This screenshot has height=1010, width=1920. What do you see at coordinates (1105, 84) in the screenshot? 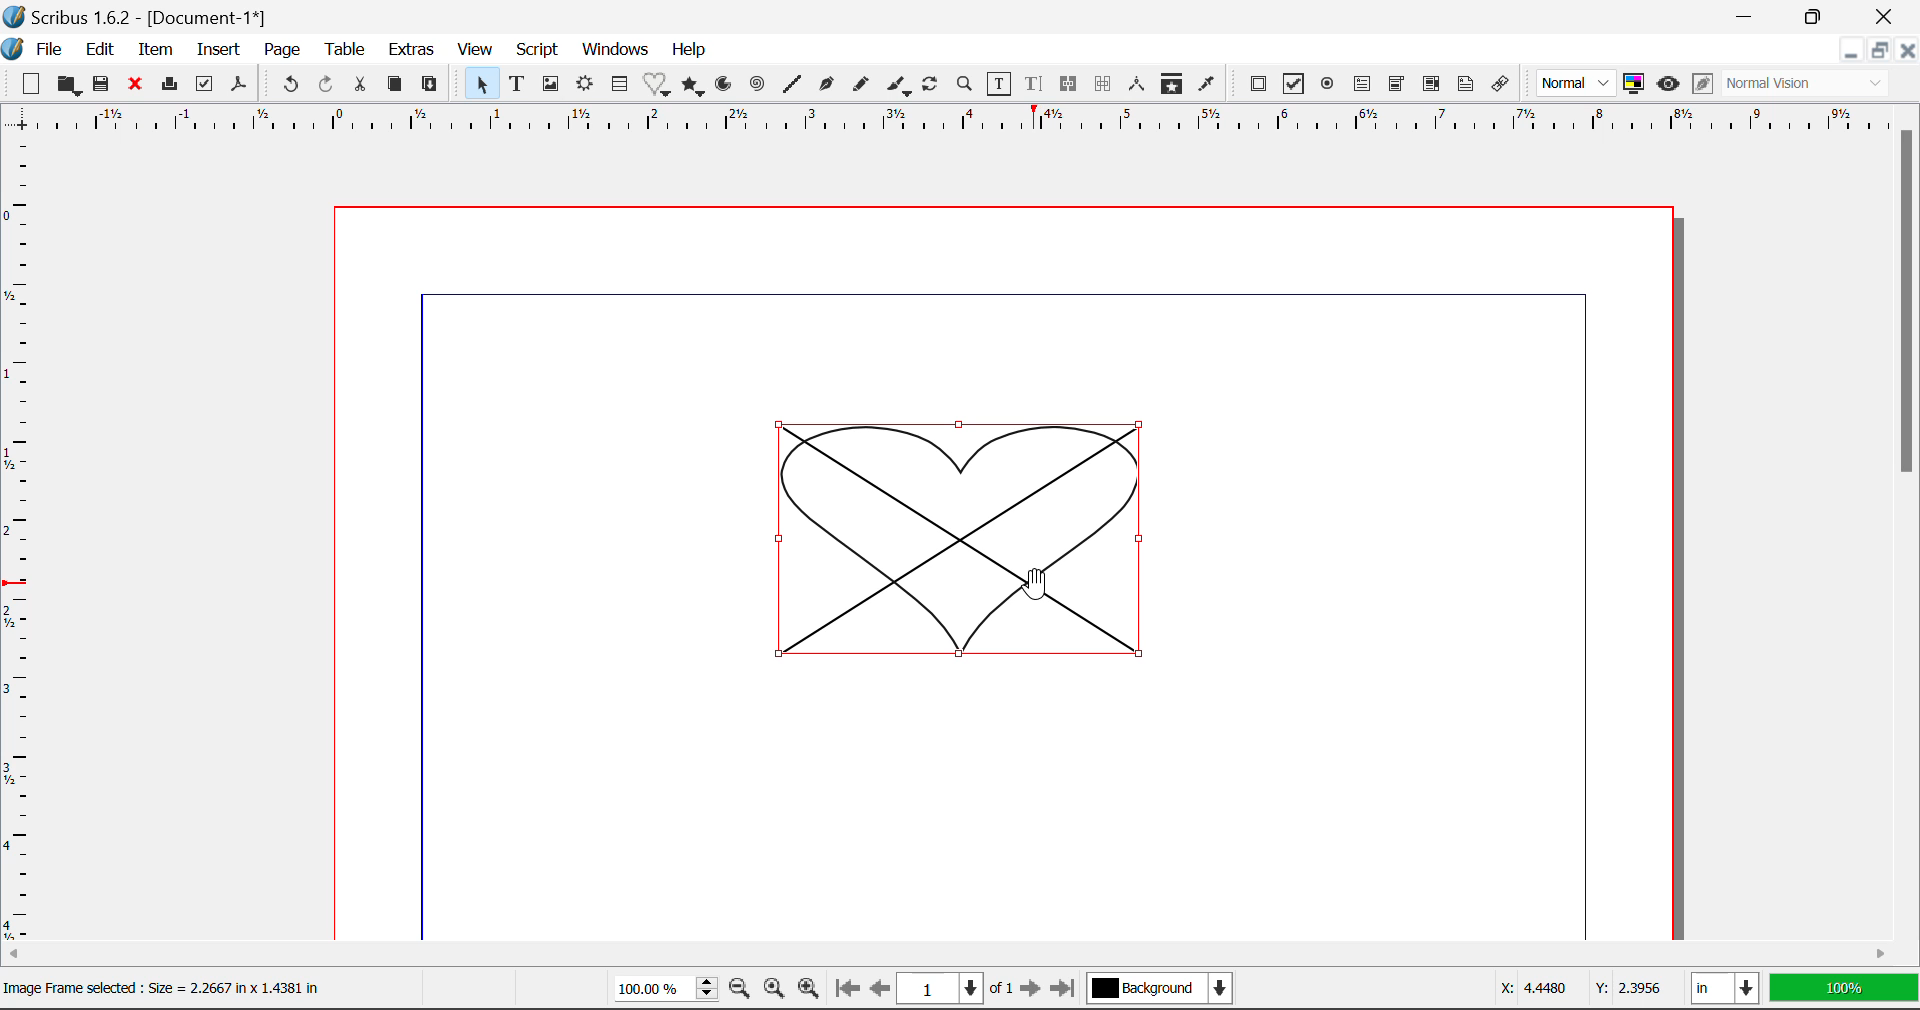
I see `Delink Text Frames` at bounding box center [1105, 84].